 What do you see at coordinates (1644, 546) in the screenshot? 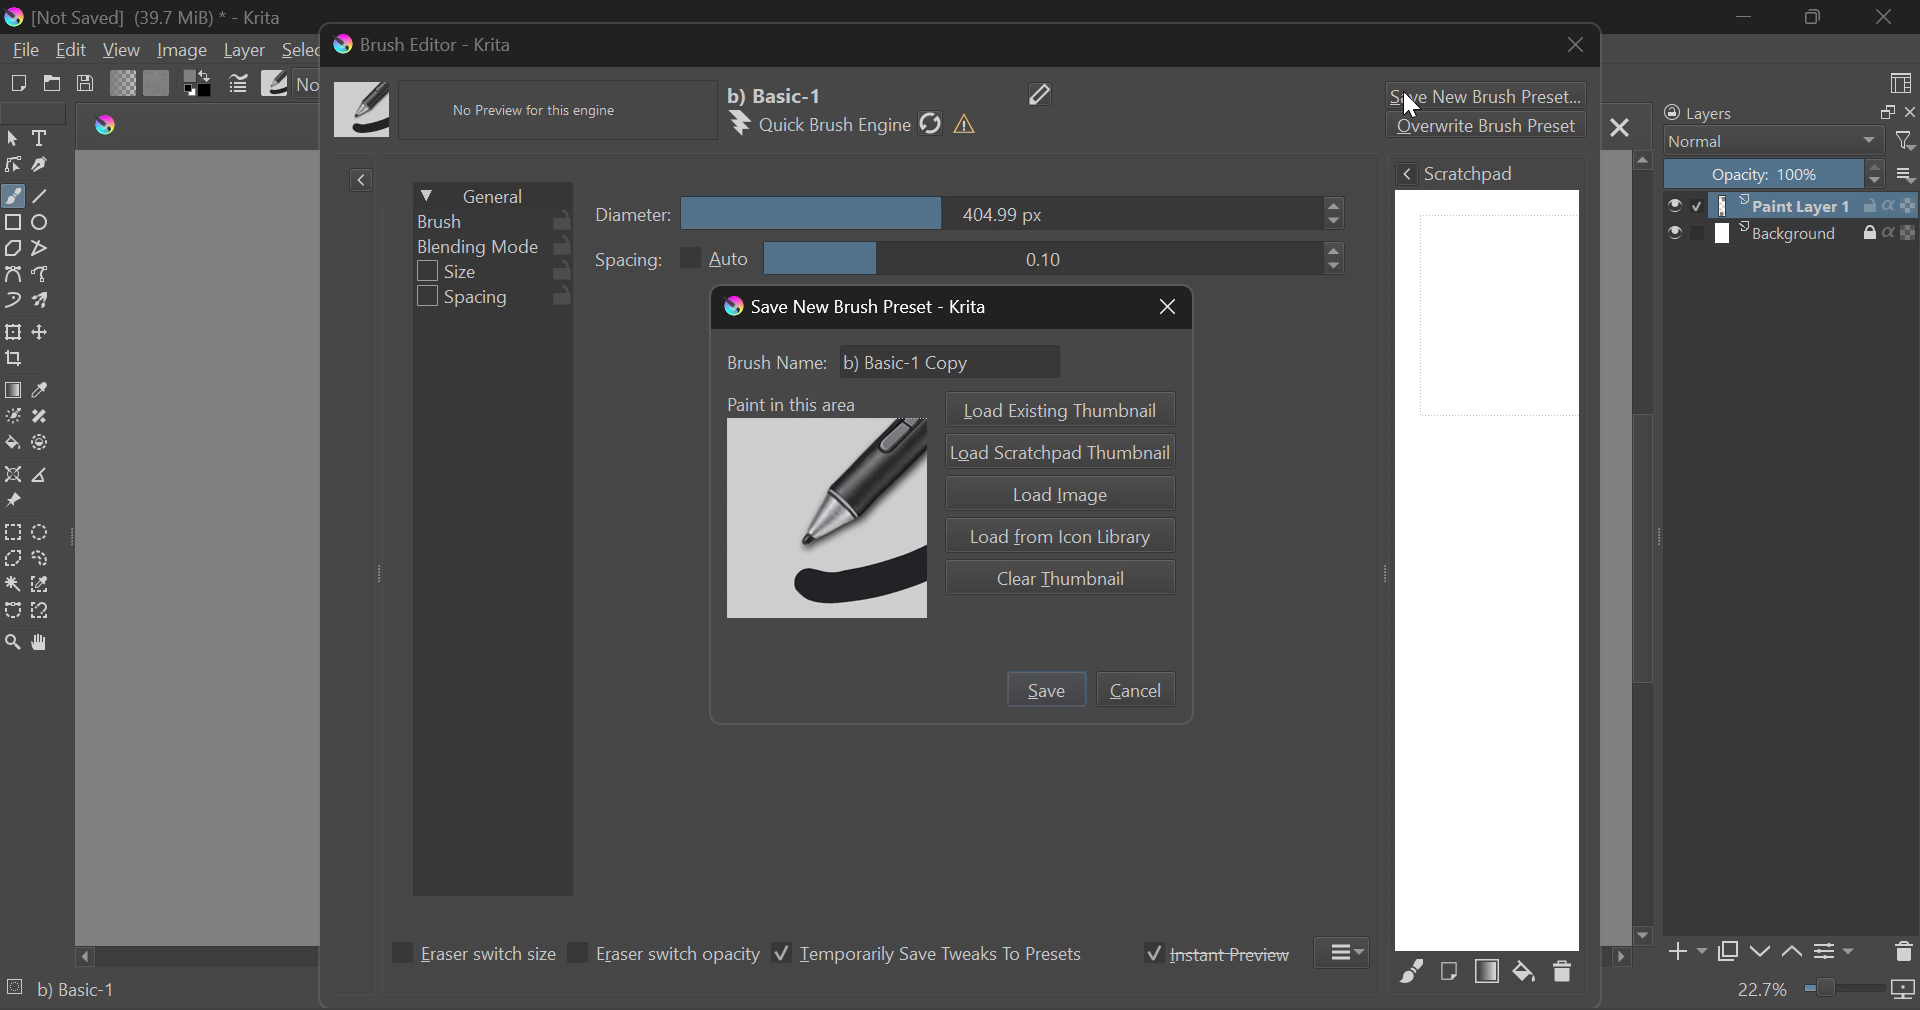
I see `Scroll Bar` at bounding box center [1644, 546].